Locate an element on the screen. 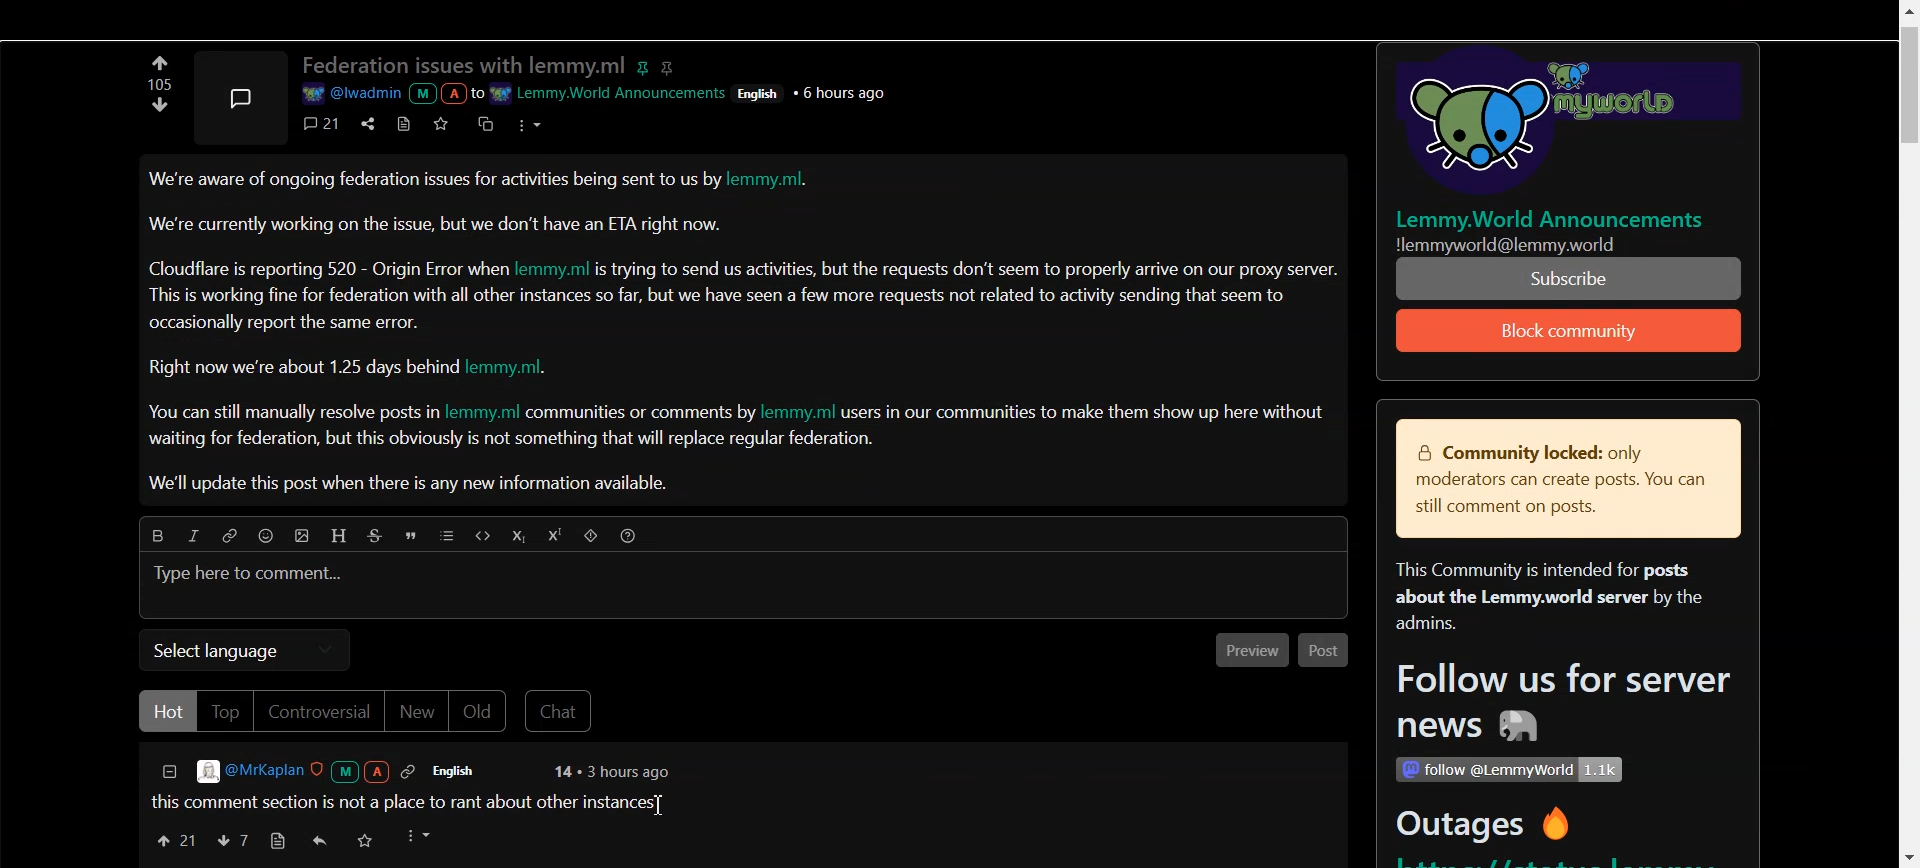 The height and width of the screenshot is (868, 1920). wr Lemmy.World Announcement: is located at coordinates (611, 90).